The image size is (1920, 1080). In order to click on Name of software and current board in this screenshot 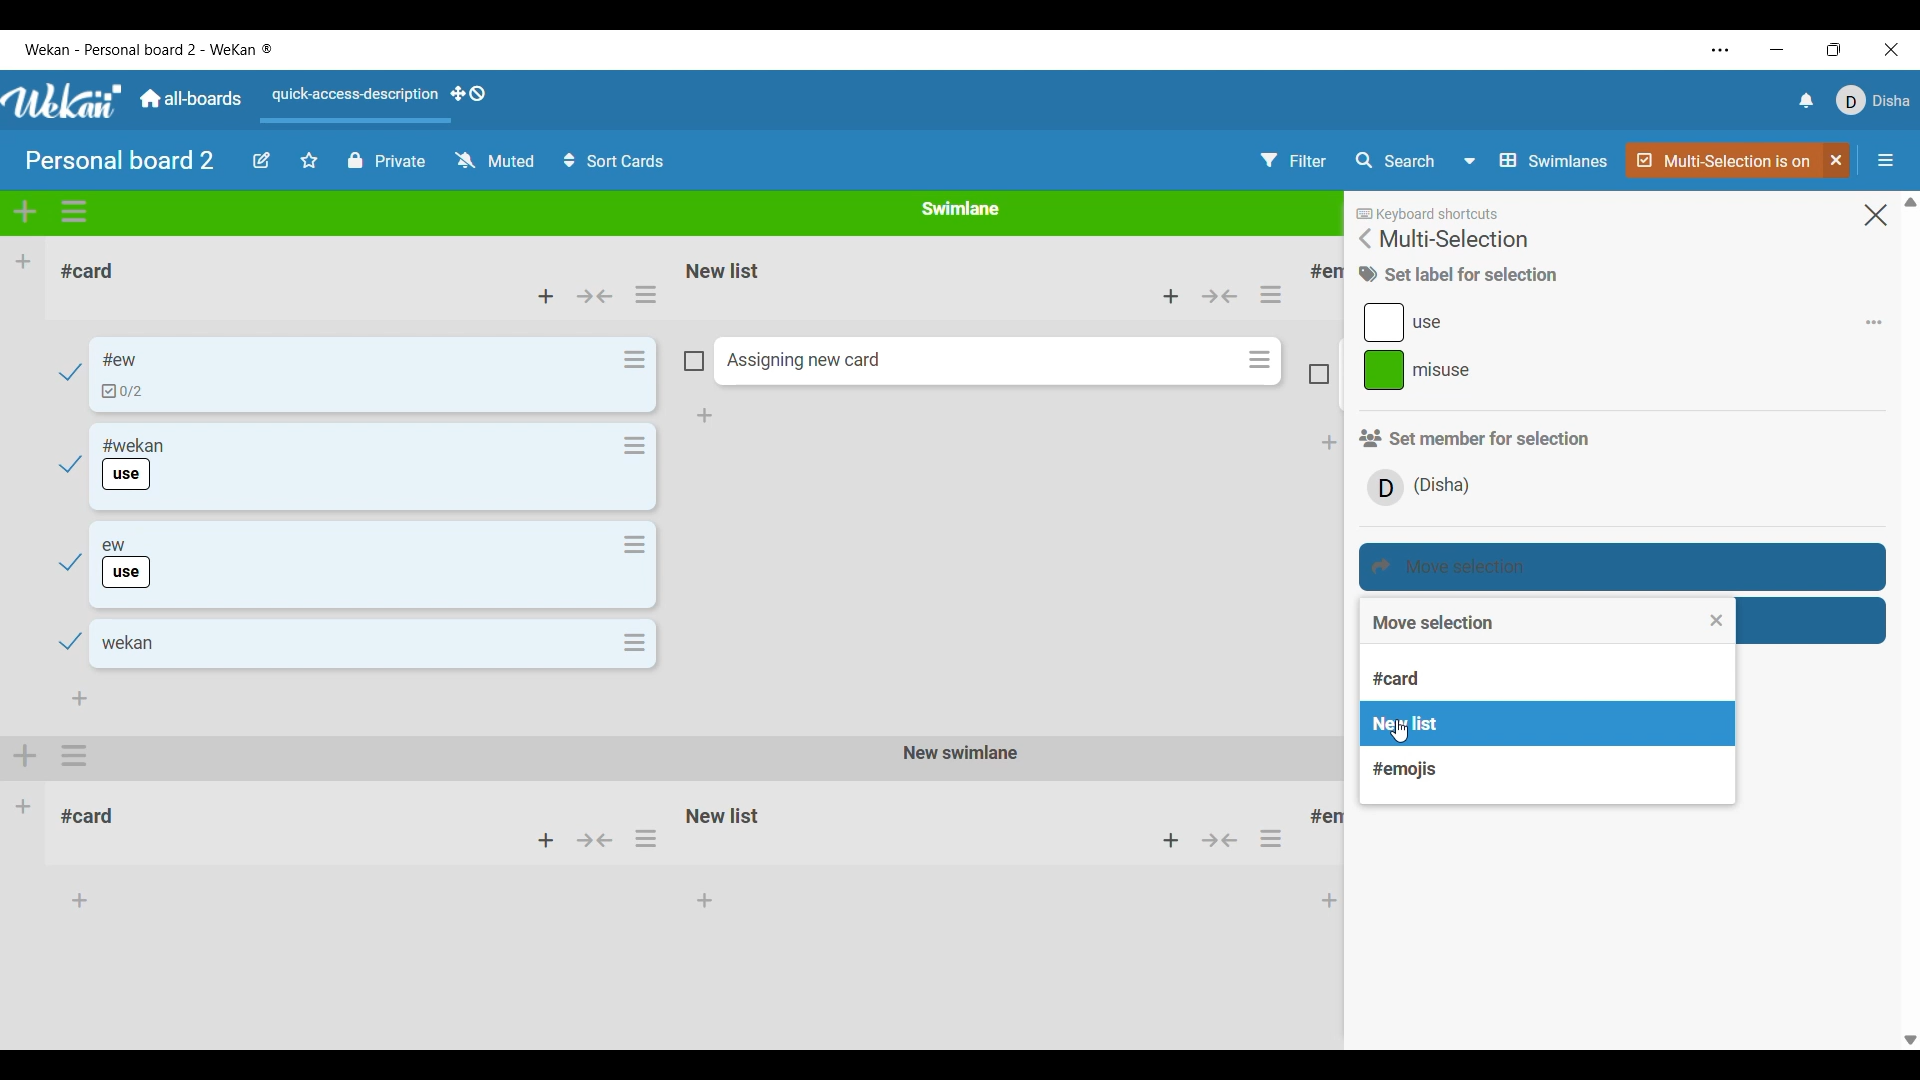, I will do `click(148, 49)`.